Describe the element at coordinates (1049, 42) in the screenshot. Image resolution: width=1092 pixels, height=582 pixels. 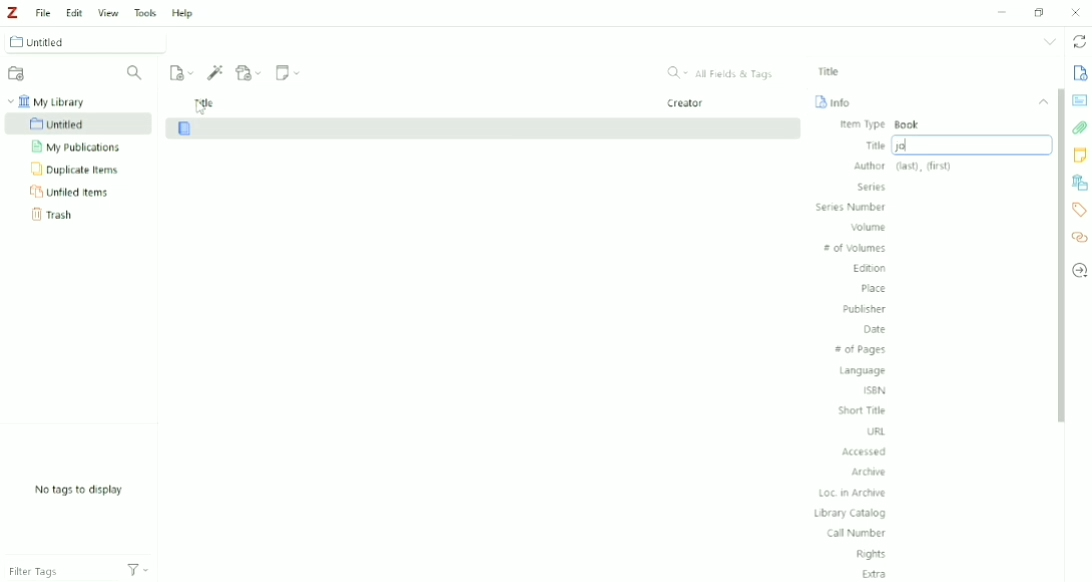
I see `List all tabs` at that location.